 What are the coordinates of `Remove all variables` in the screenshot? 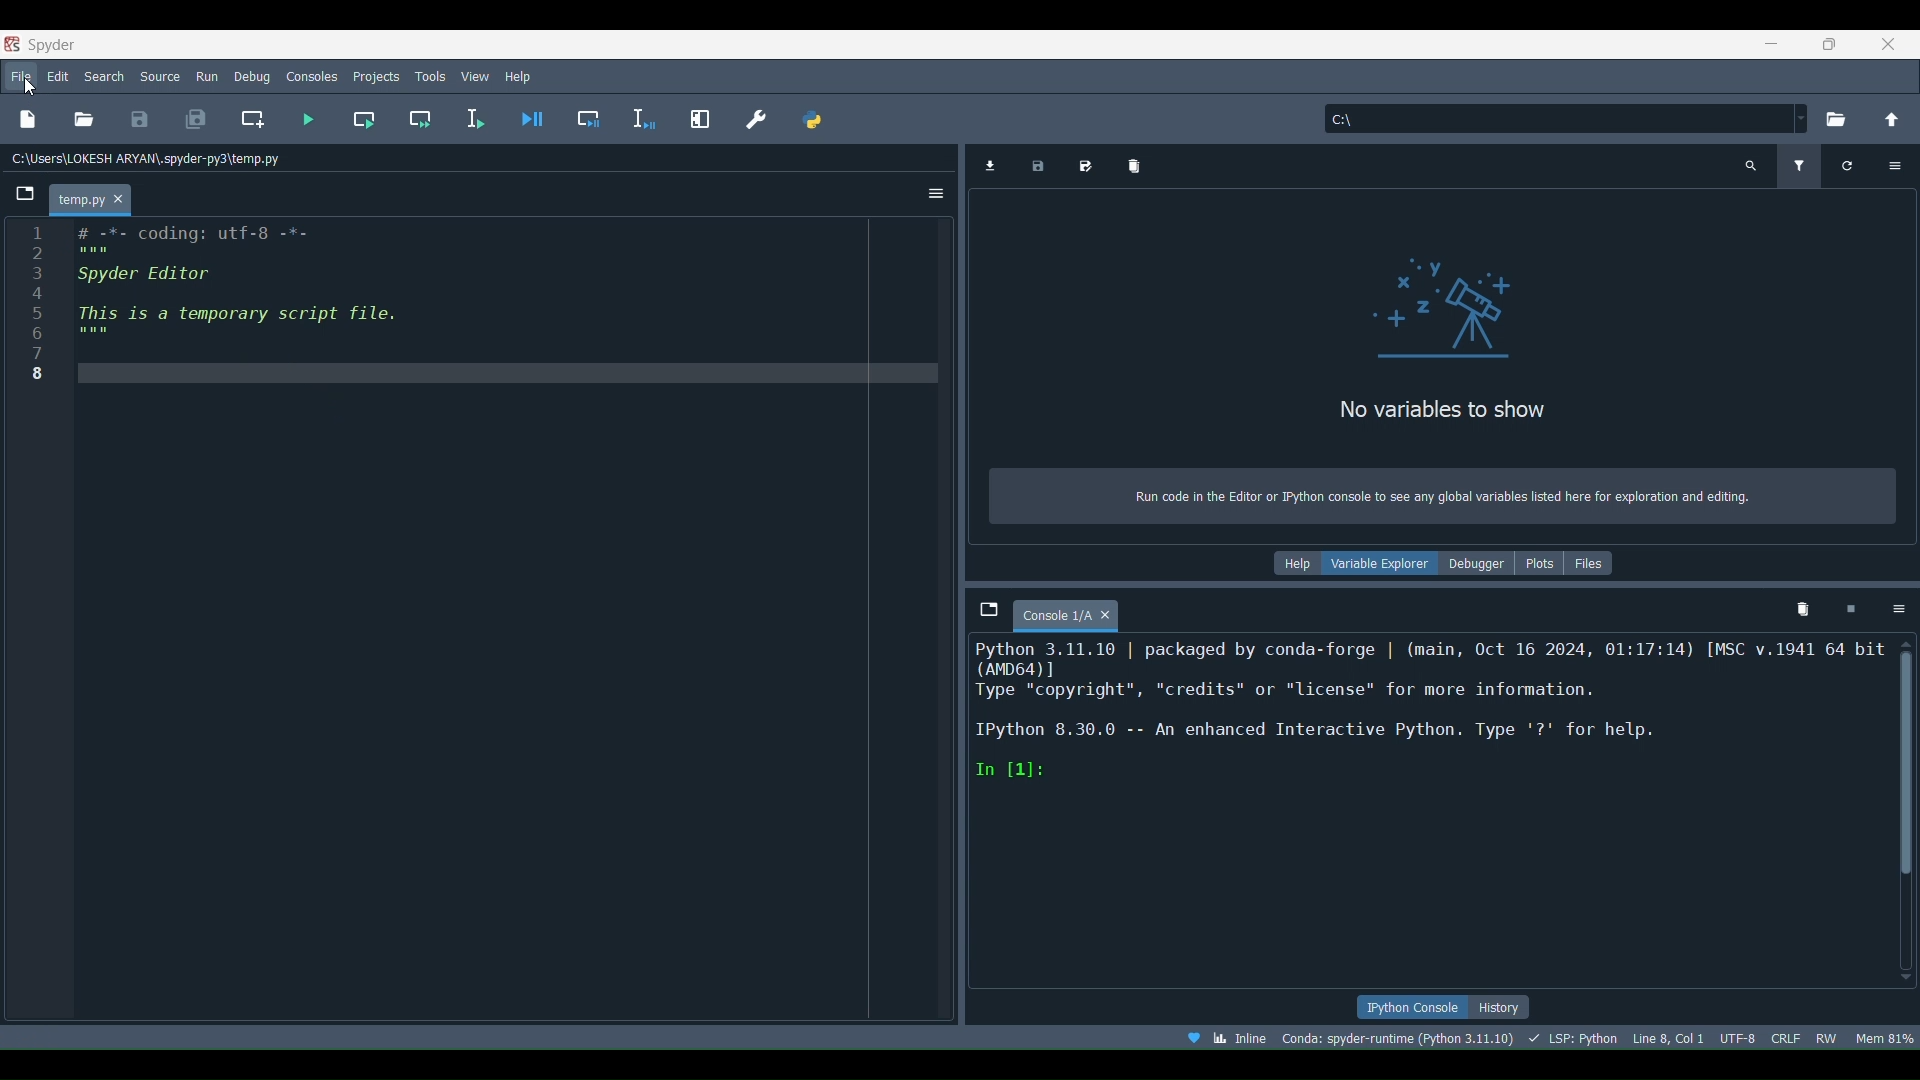 It's located at (1132, 164).